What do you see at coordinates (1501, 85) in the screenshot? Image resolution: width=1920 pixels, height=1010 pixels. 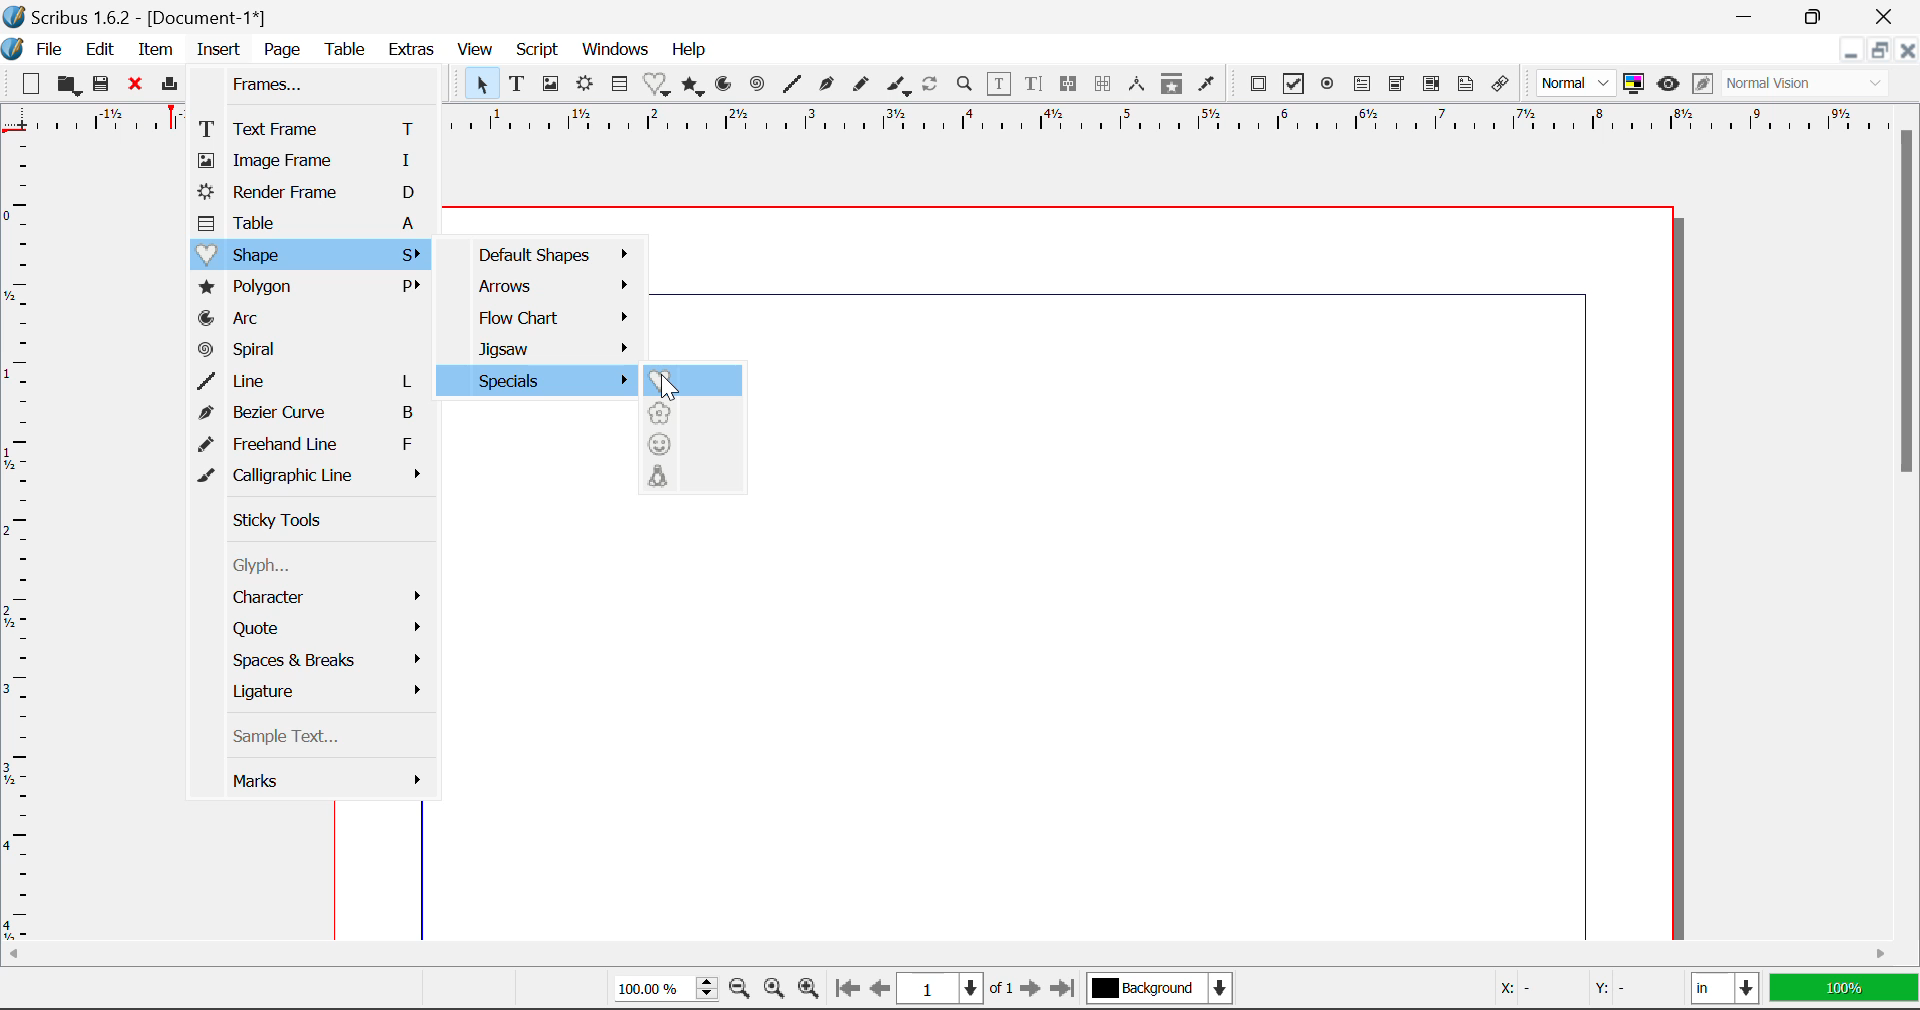 I see `Link Annotation` at bounding box center [1501, 85].